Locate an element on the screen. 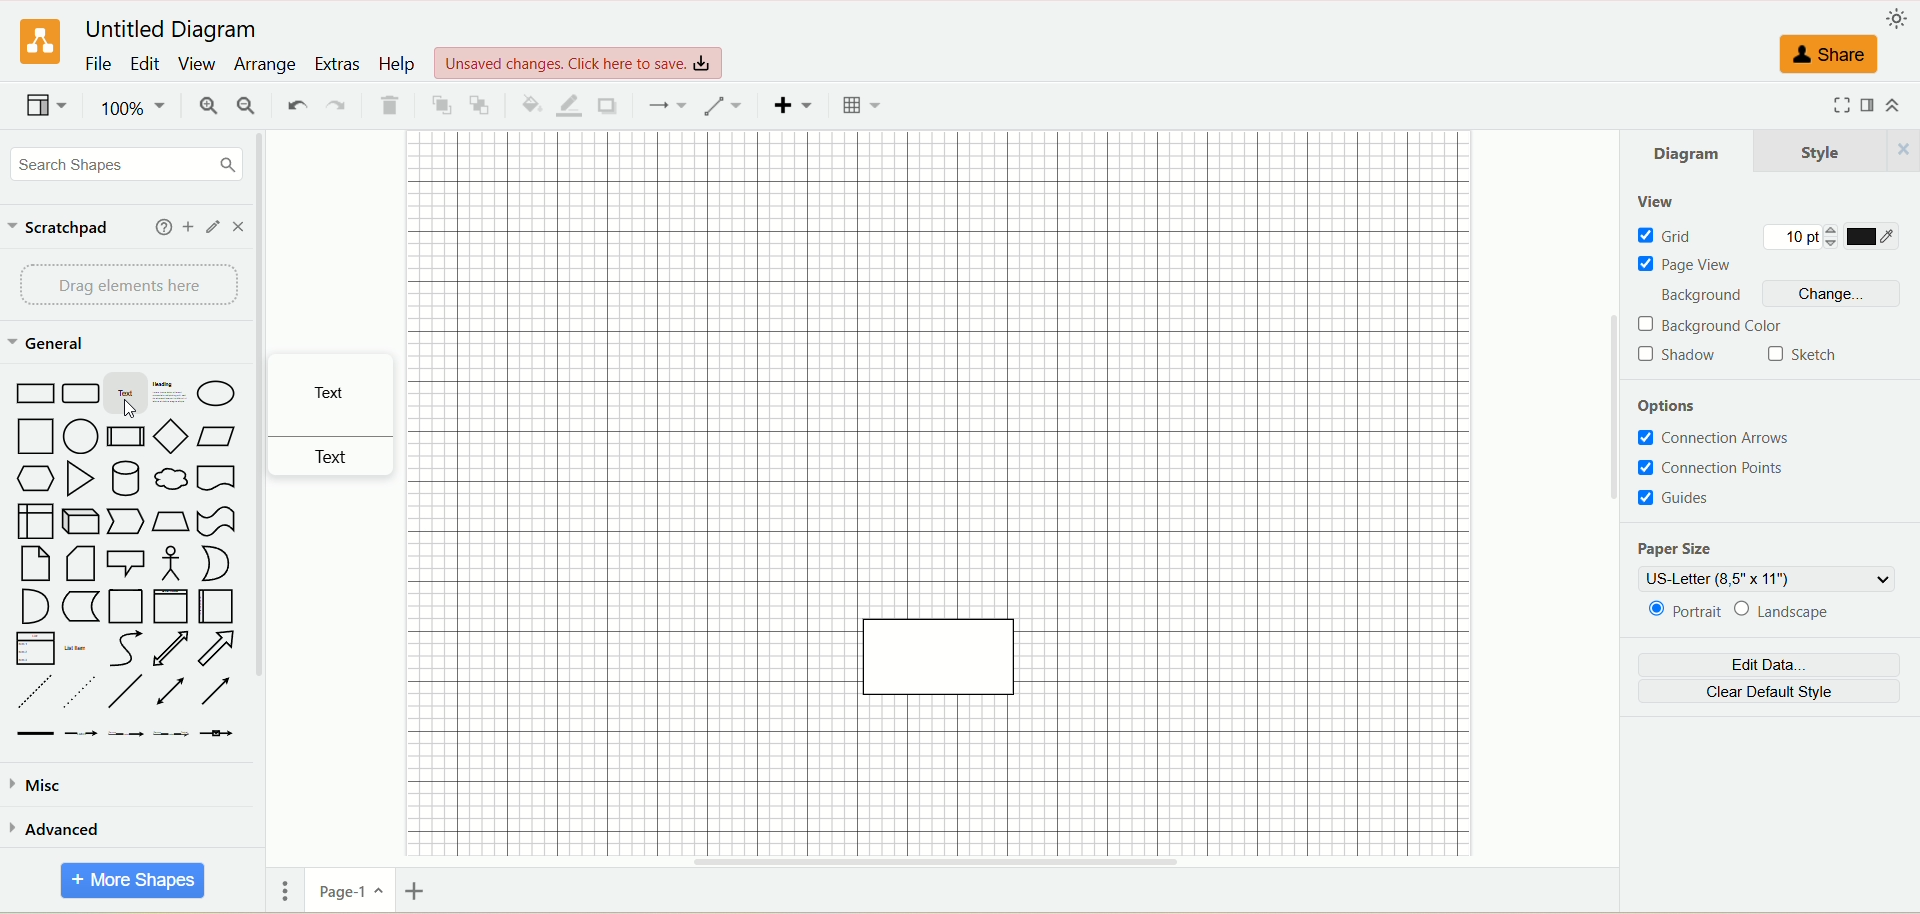  text is located at coordinates (341, 394).